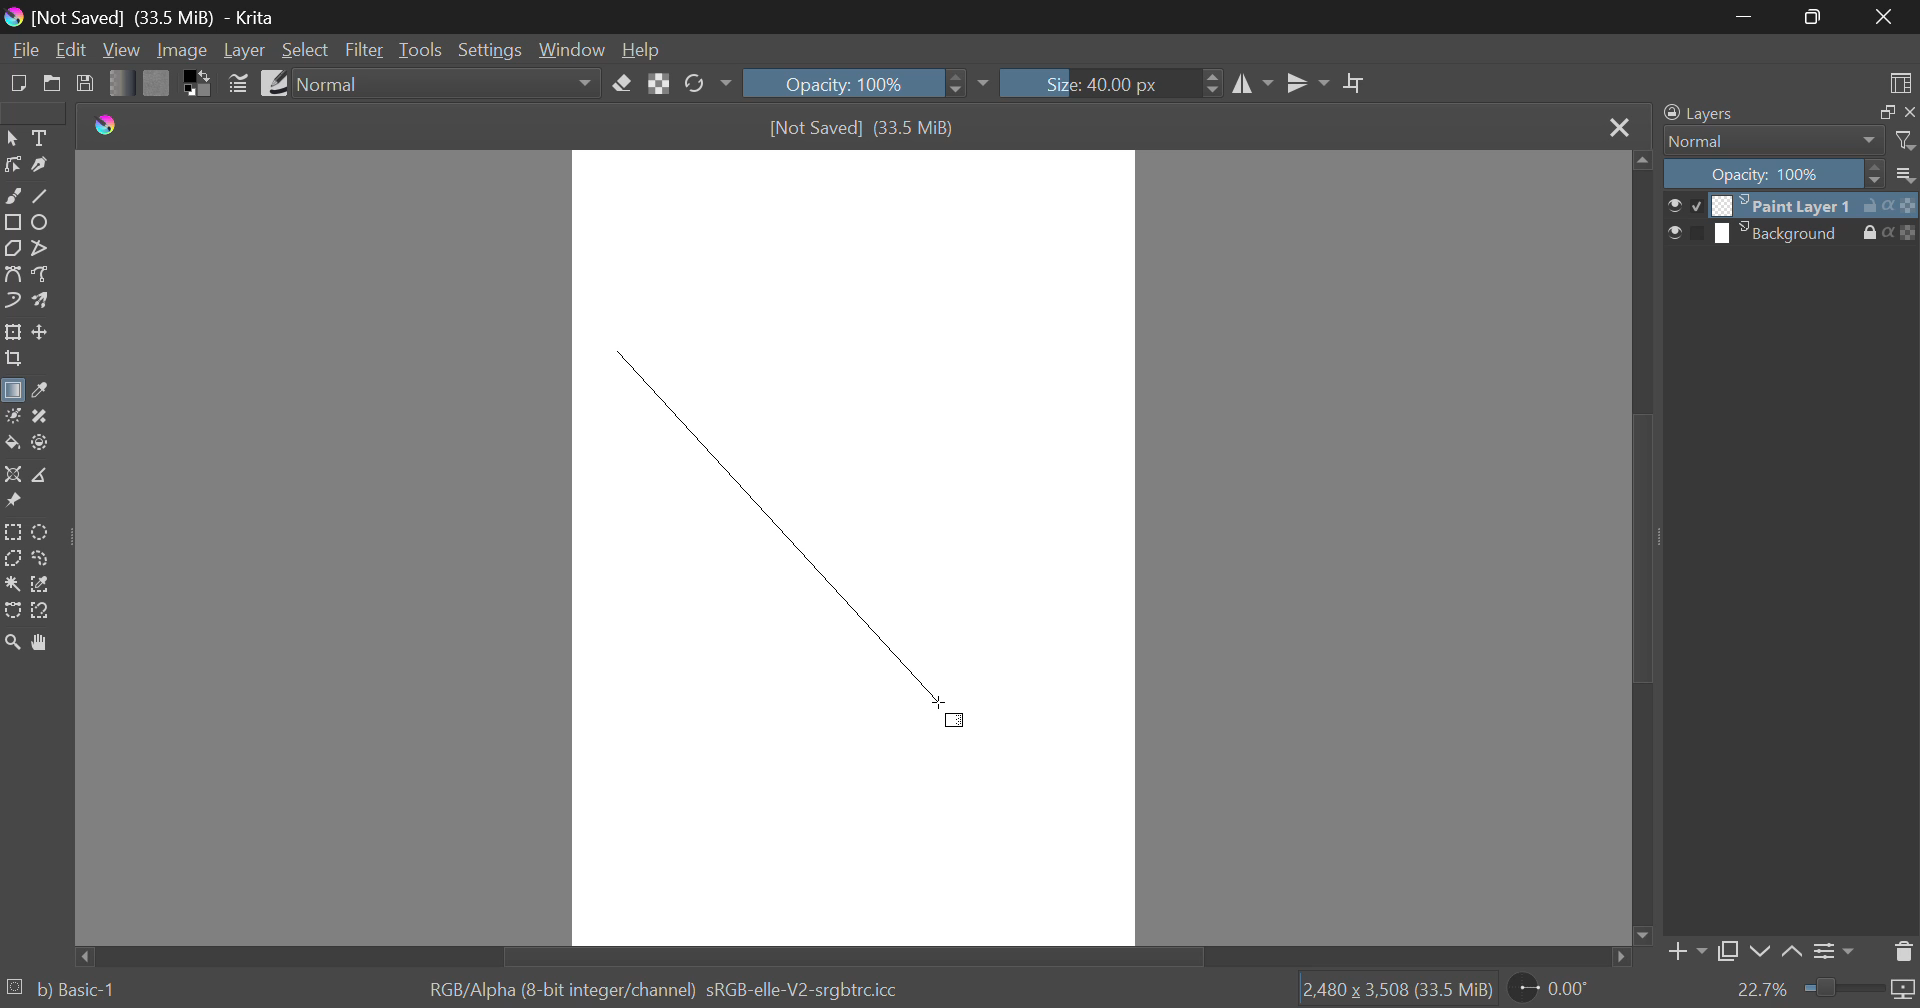 This screenshot has width=1920, height=1008. I want to click on Text, so click(38, 136).